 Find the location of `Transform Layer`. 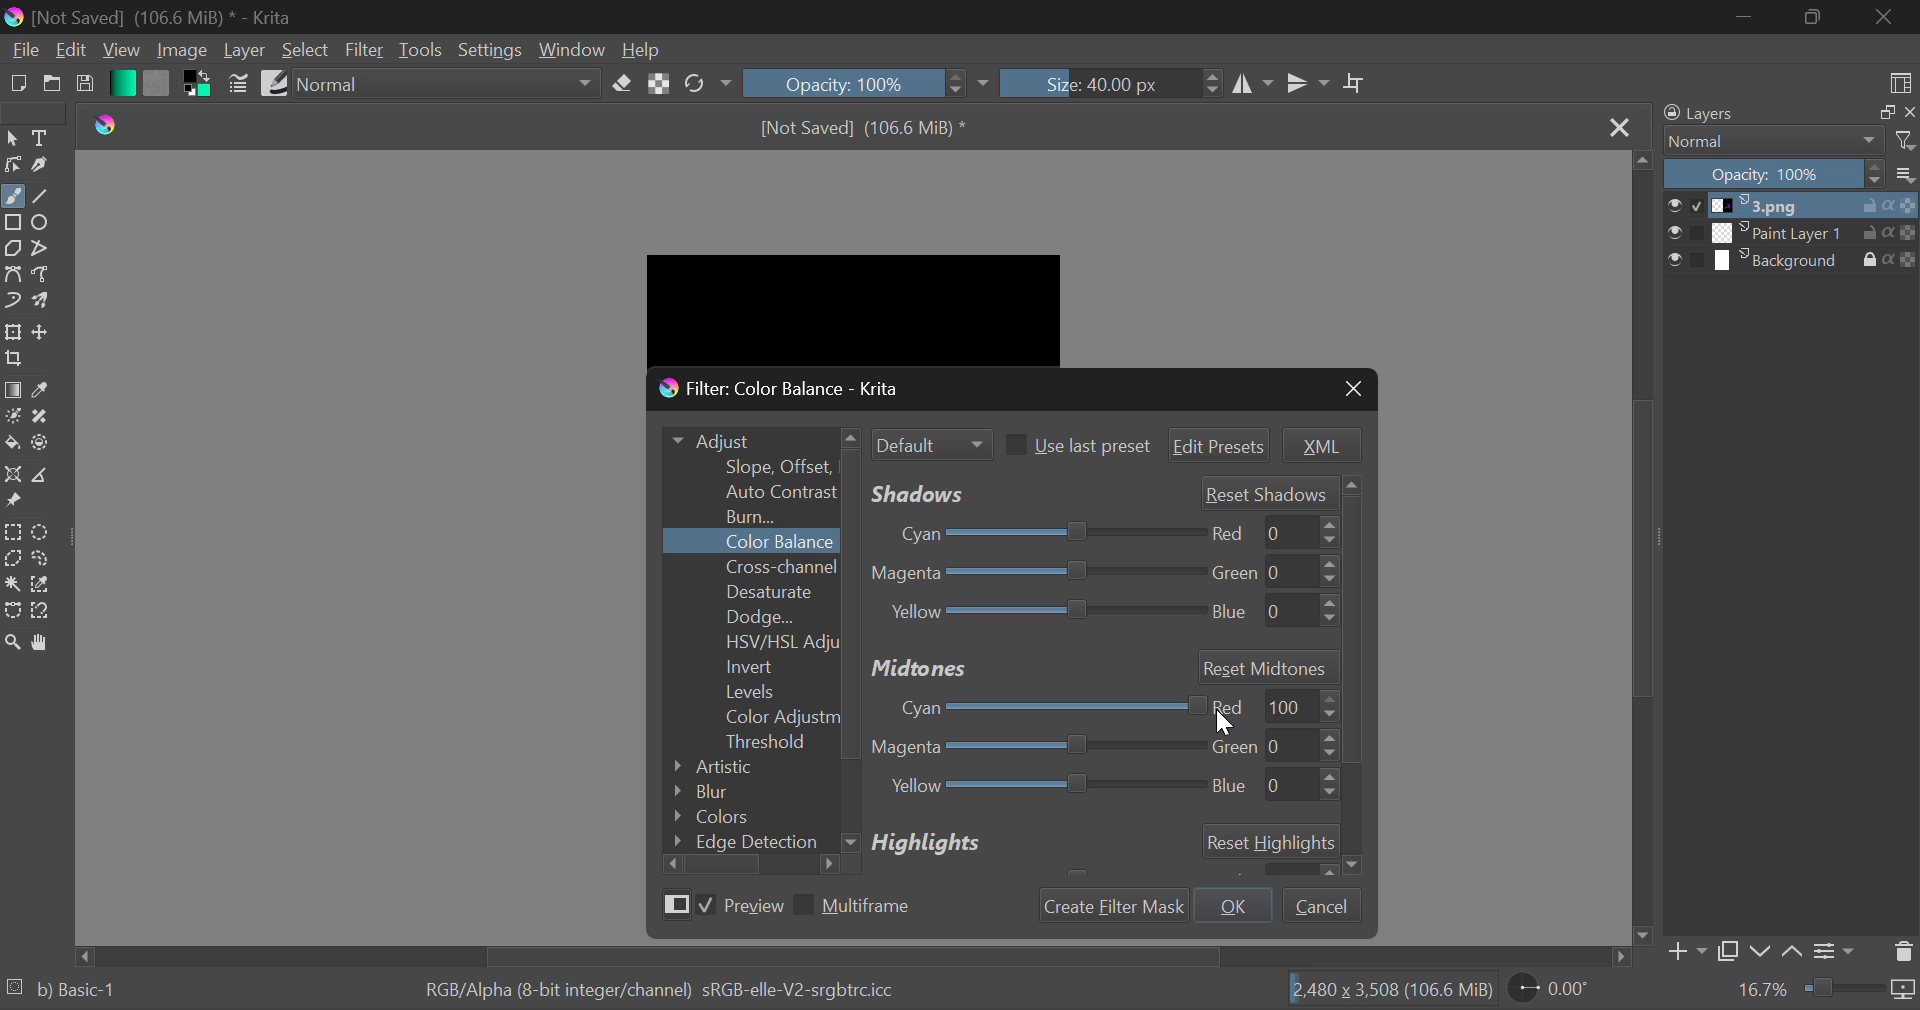

Transform Layer is located at coordinates (13, 333).